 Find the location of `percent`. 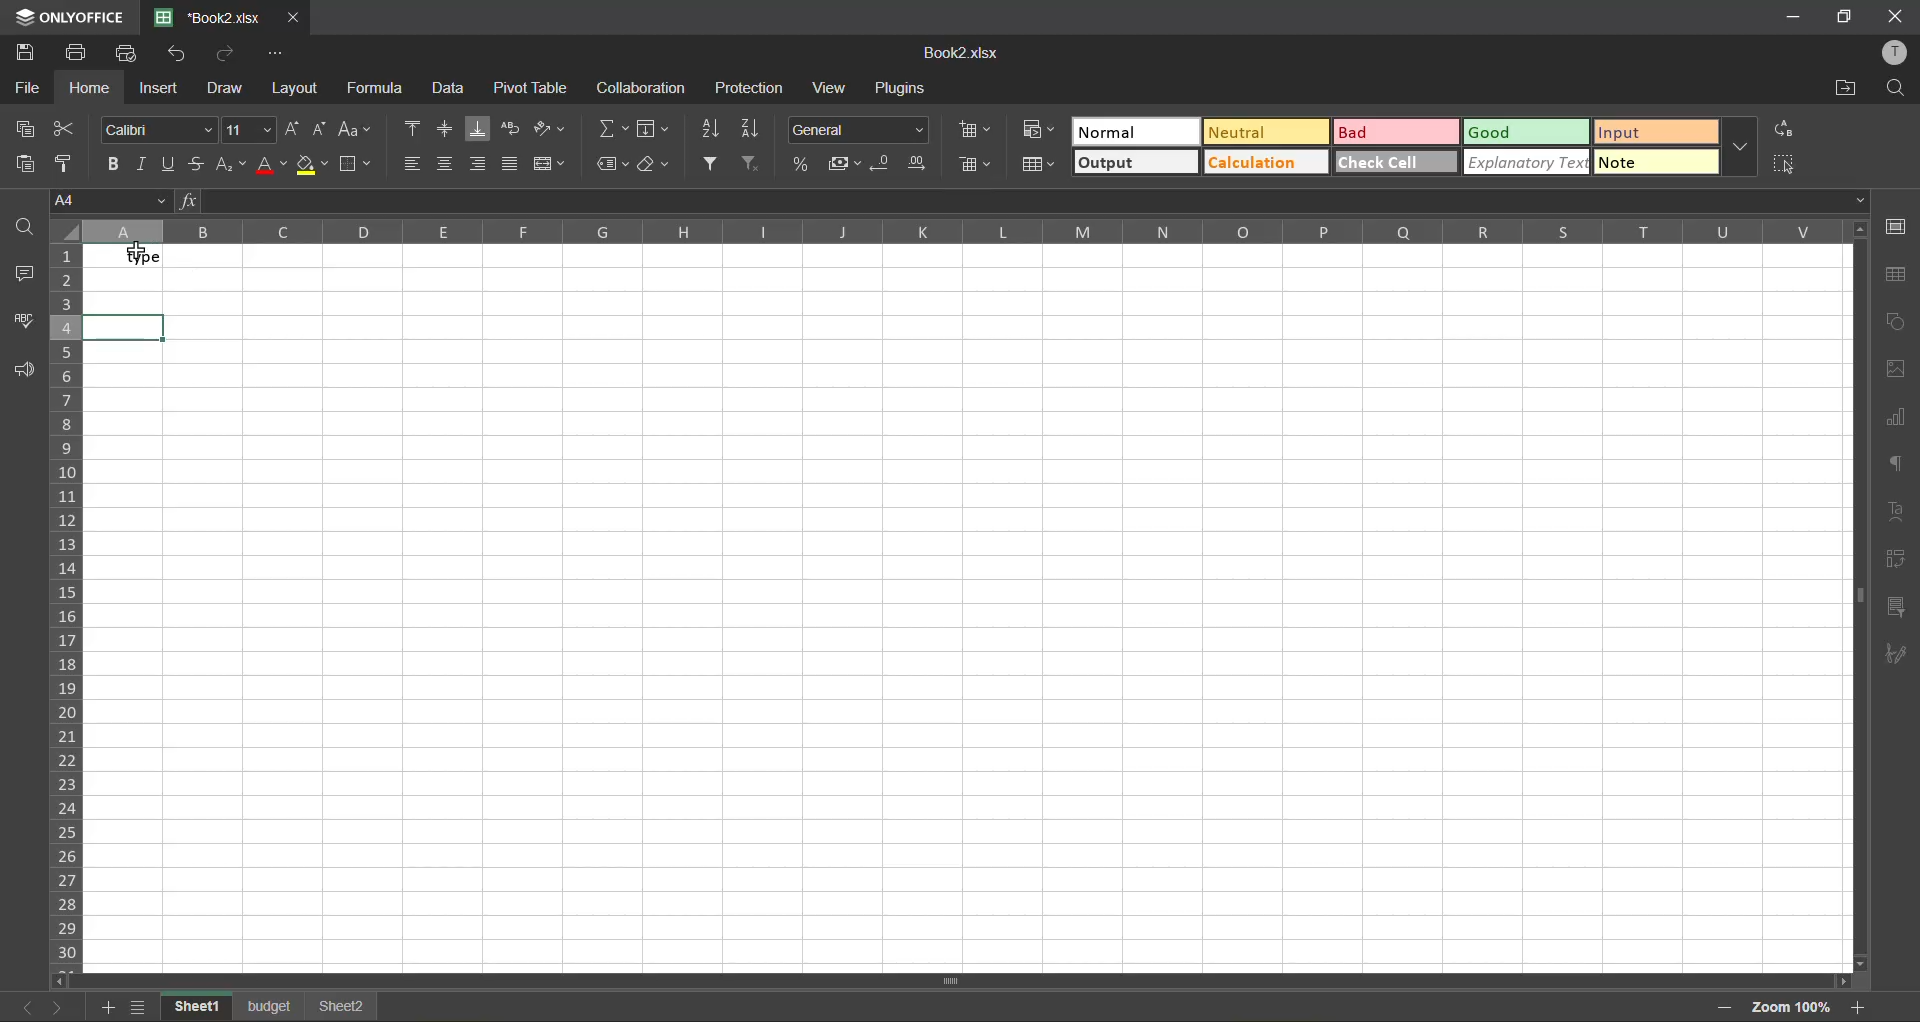

percent is located at coordinates (805, 161).